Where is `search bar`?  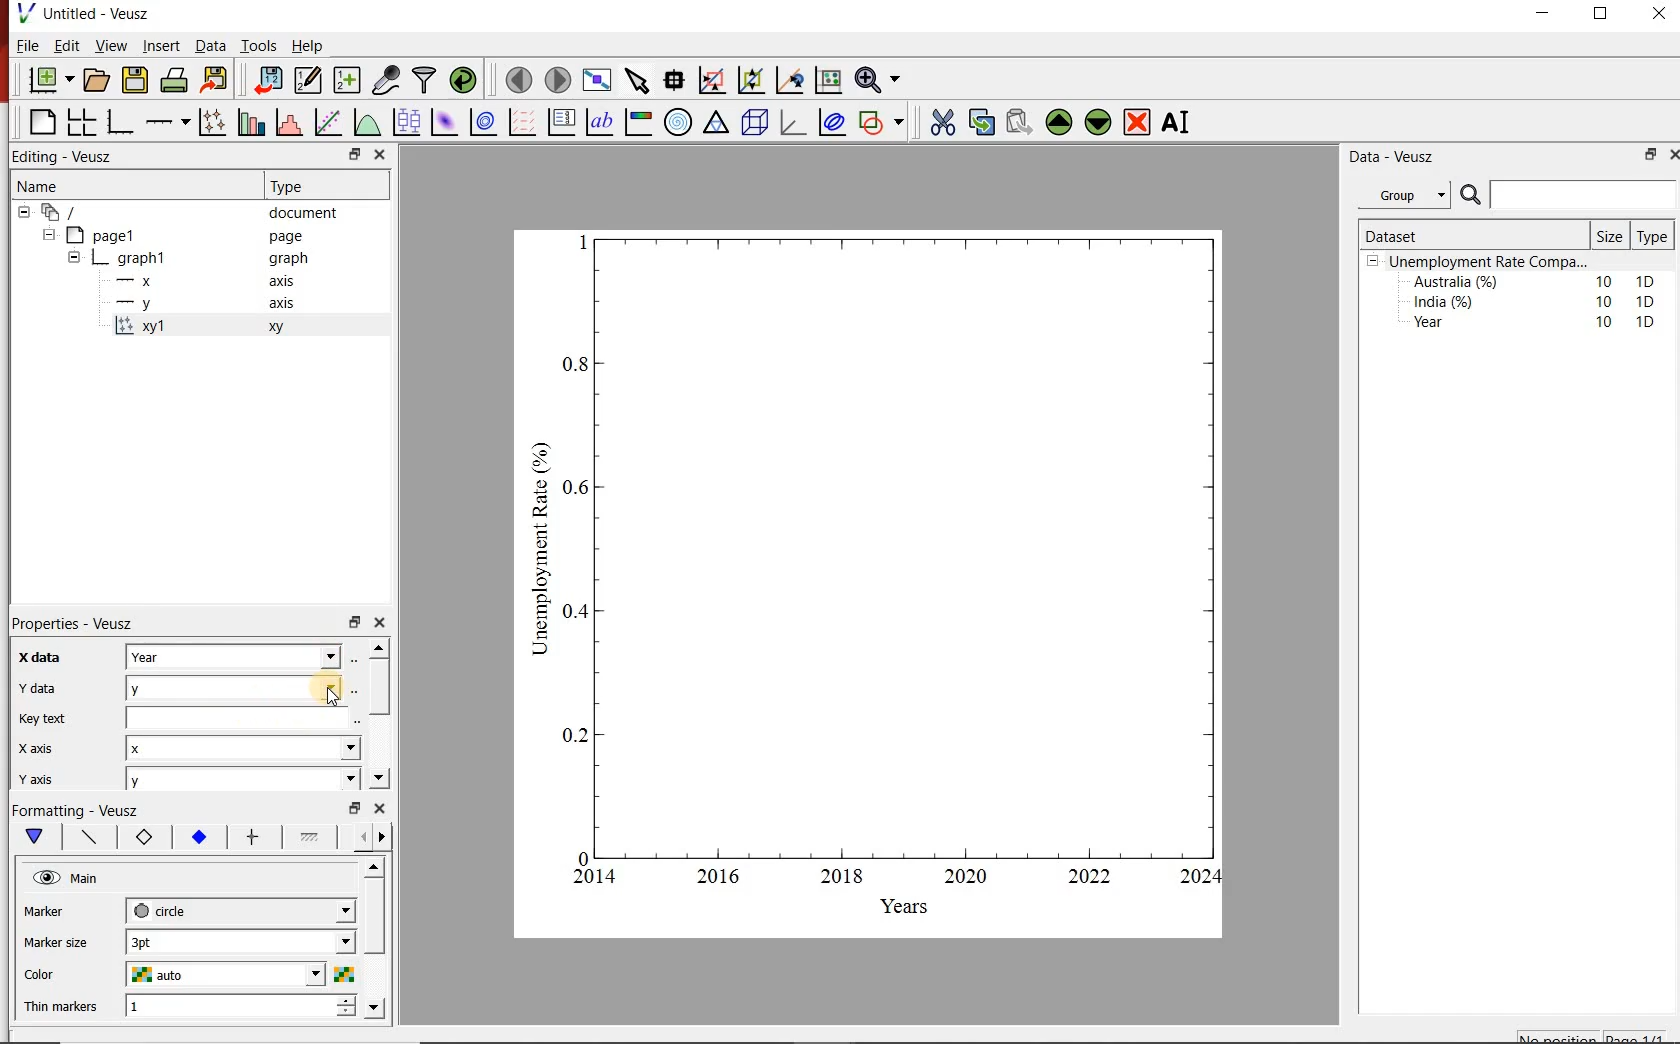 search bar is located at coordinates (1566, 195).